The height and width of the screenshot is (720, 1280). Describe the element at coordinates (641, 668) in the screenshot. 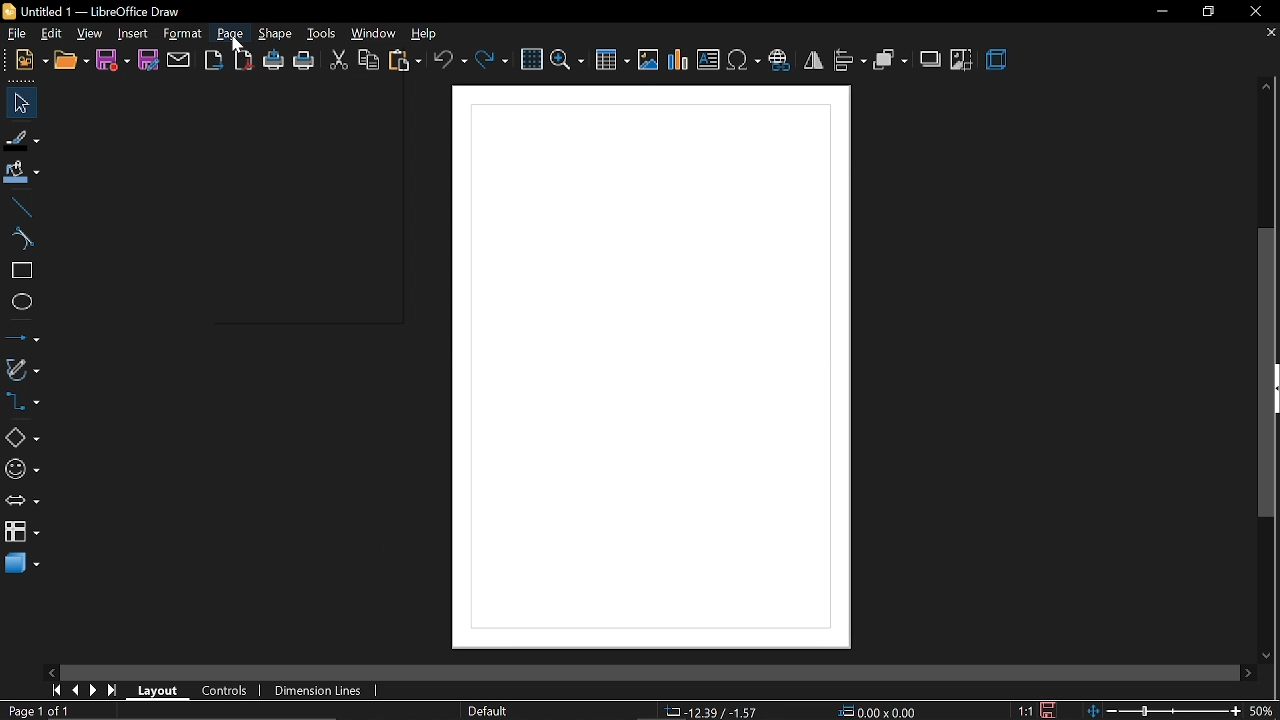

I see `scroll` at that location.